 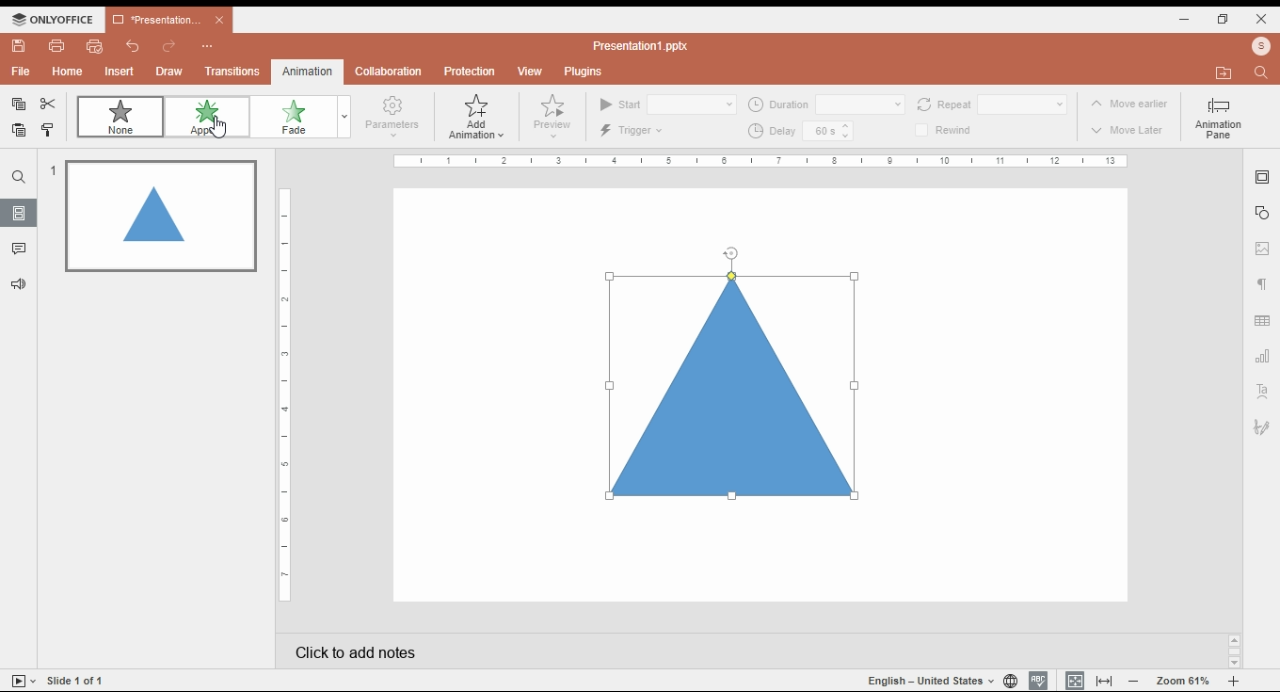 I want to click on trigger, so click(x=629, y=130).